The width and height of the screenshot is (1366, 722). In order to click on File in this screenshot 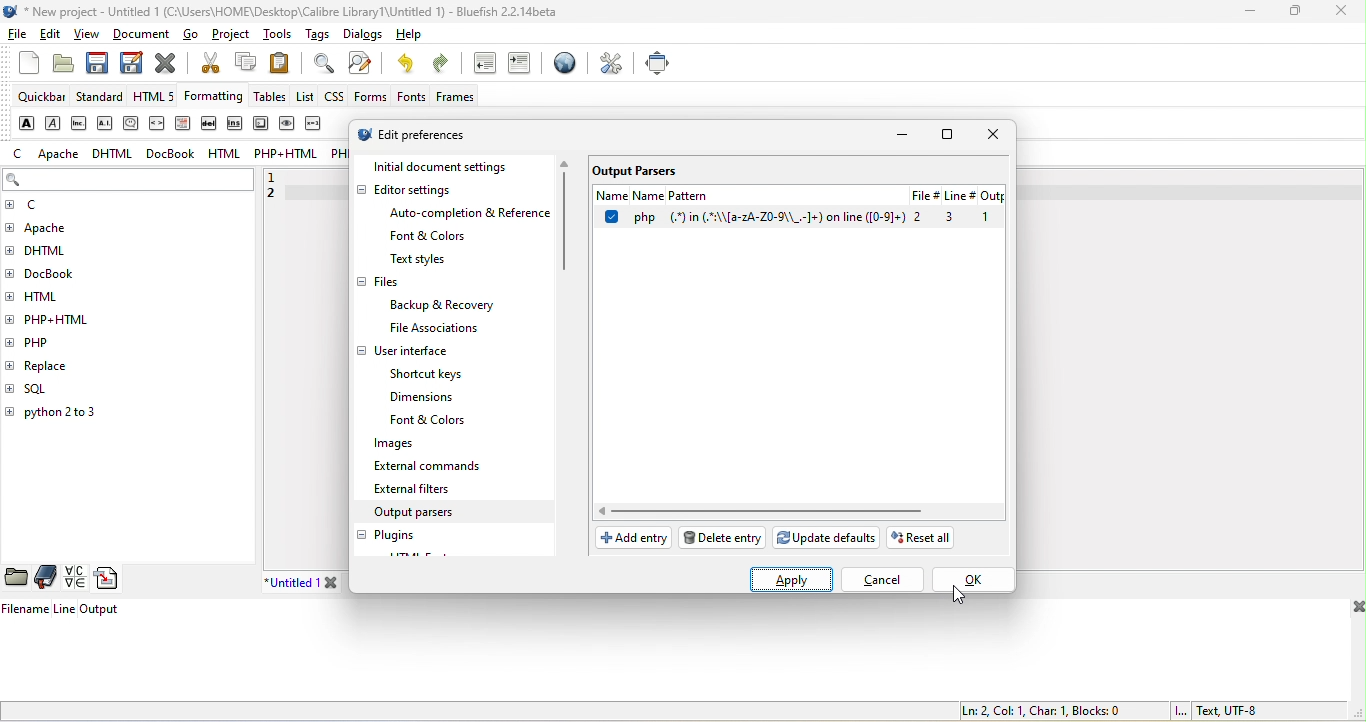, I will do `click(921, 194)`.